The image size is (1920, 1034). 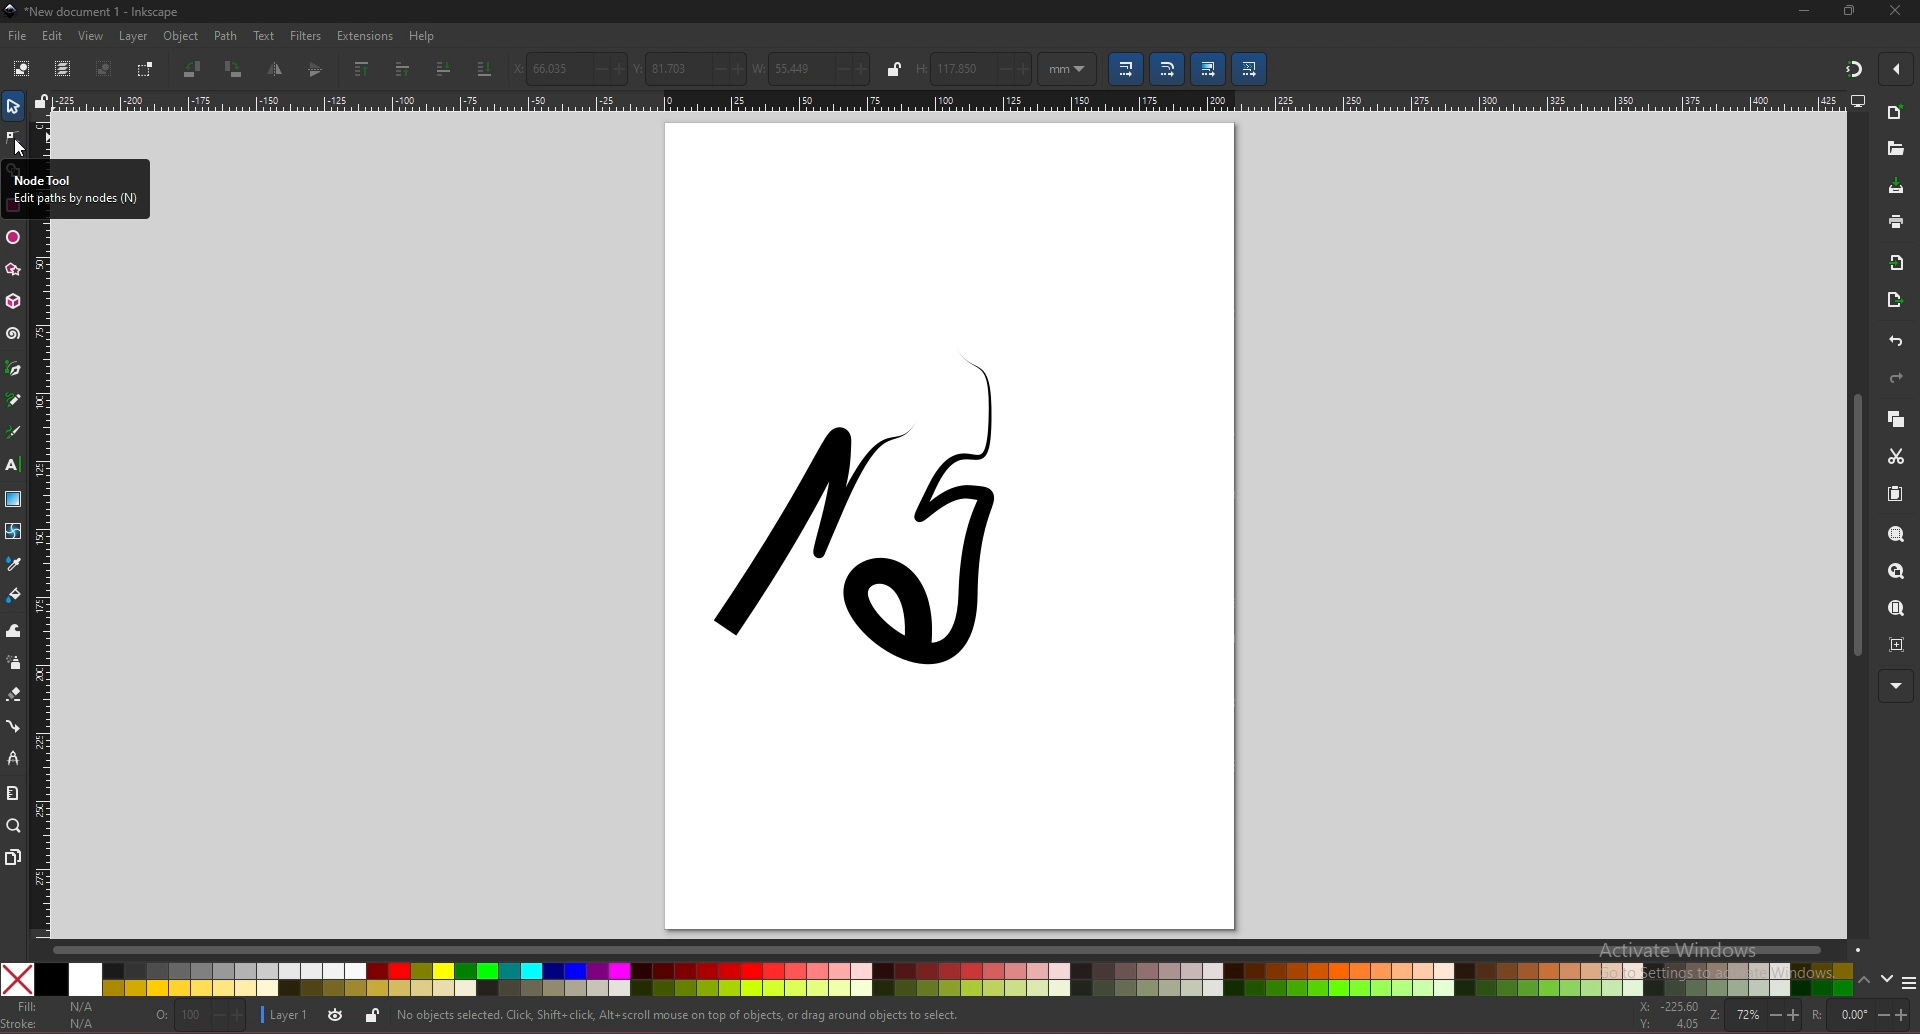 I want to click on more colors, so click(x=1908, y=980).